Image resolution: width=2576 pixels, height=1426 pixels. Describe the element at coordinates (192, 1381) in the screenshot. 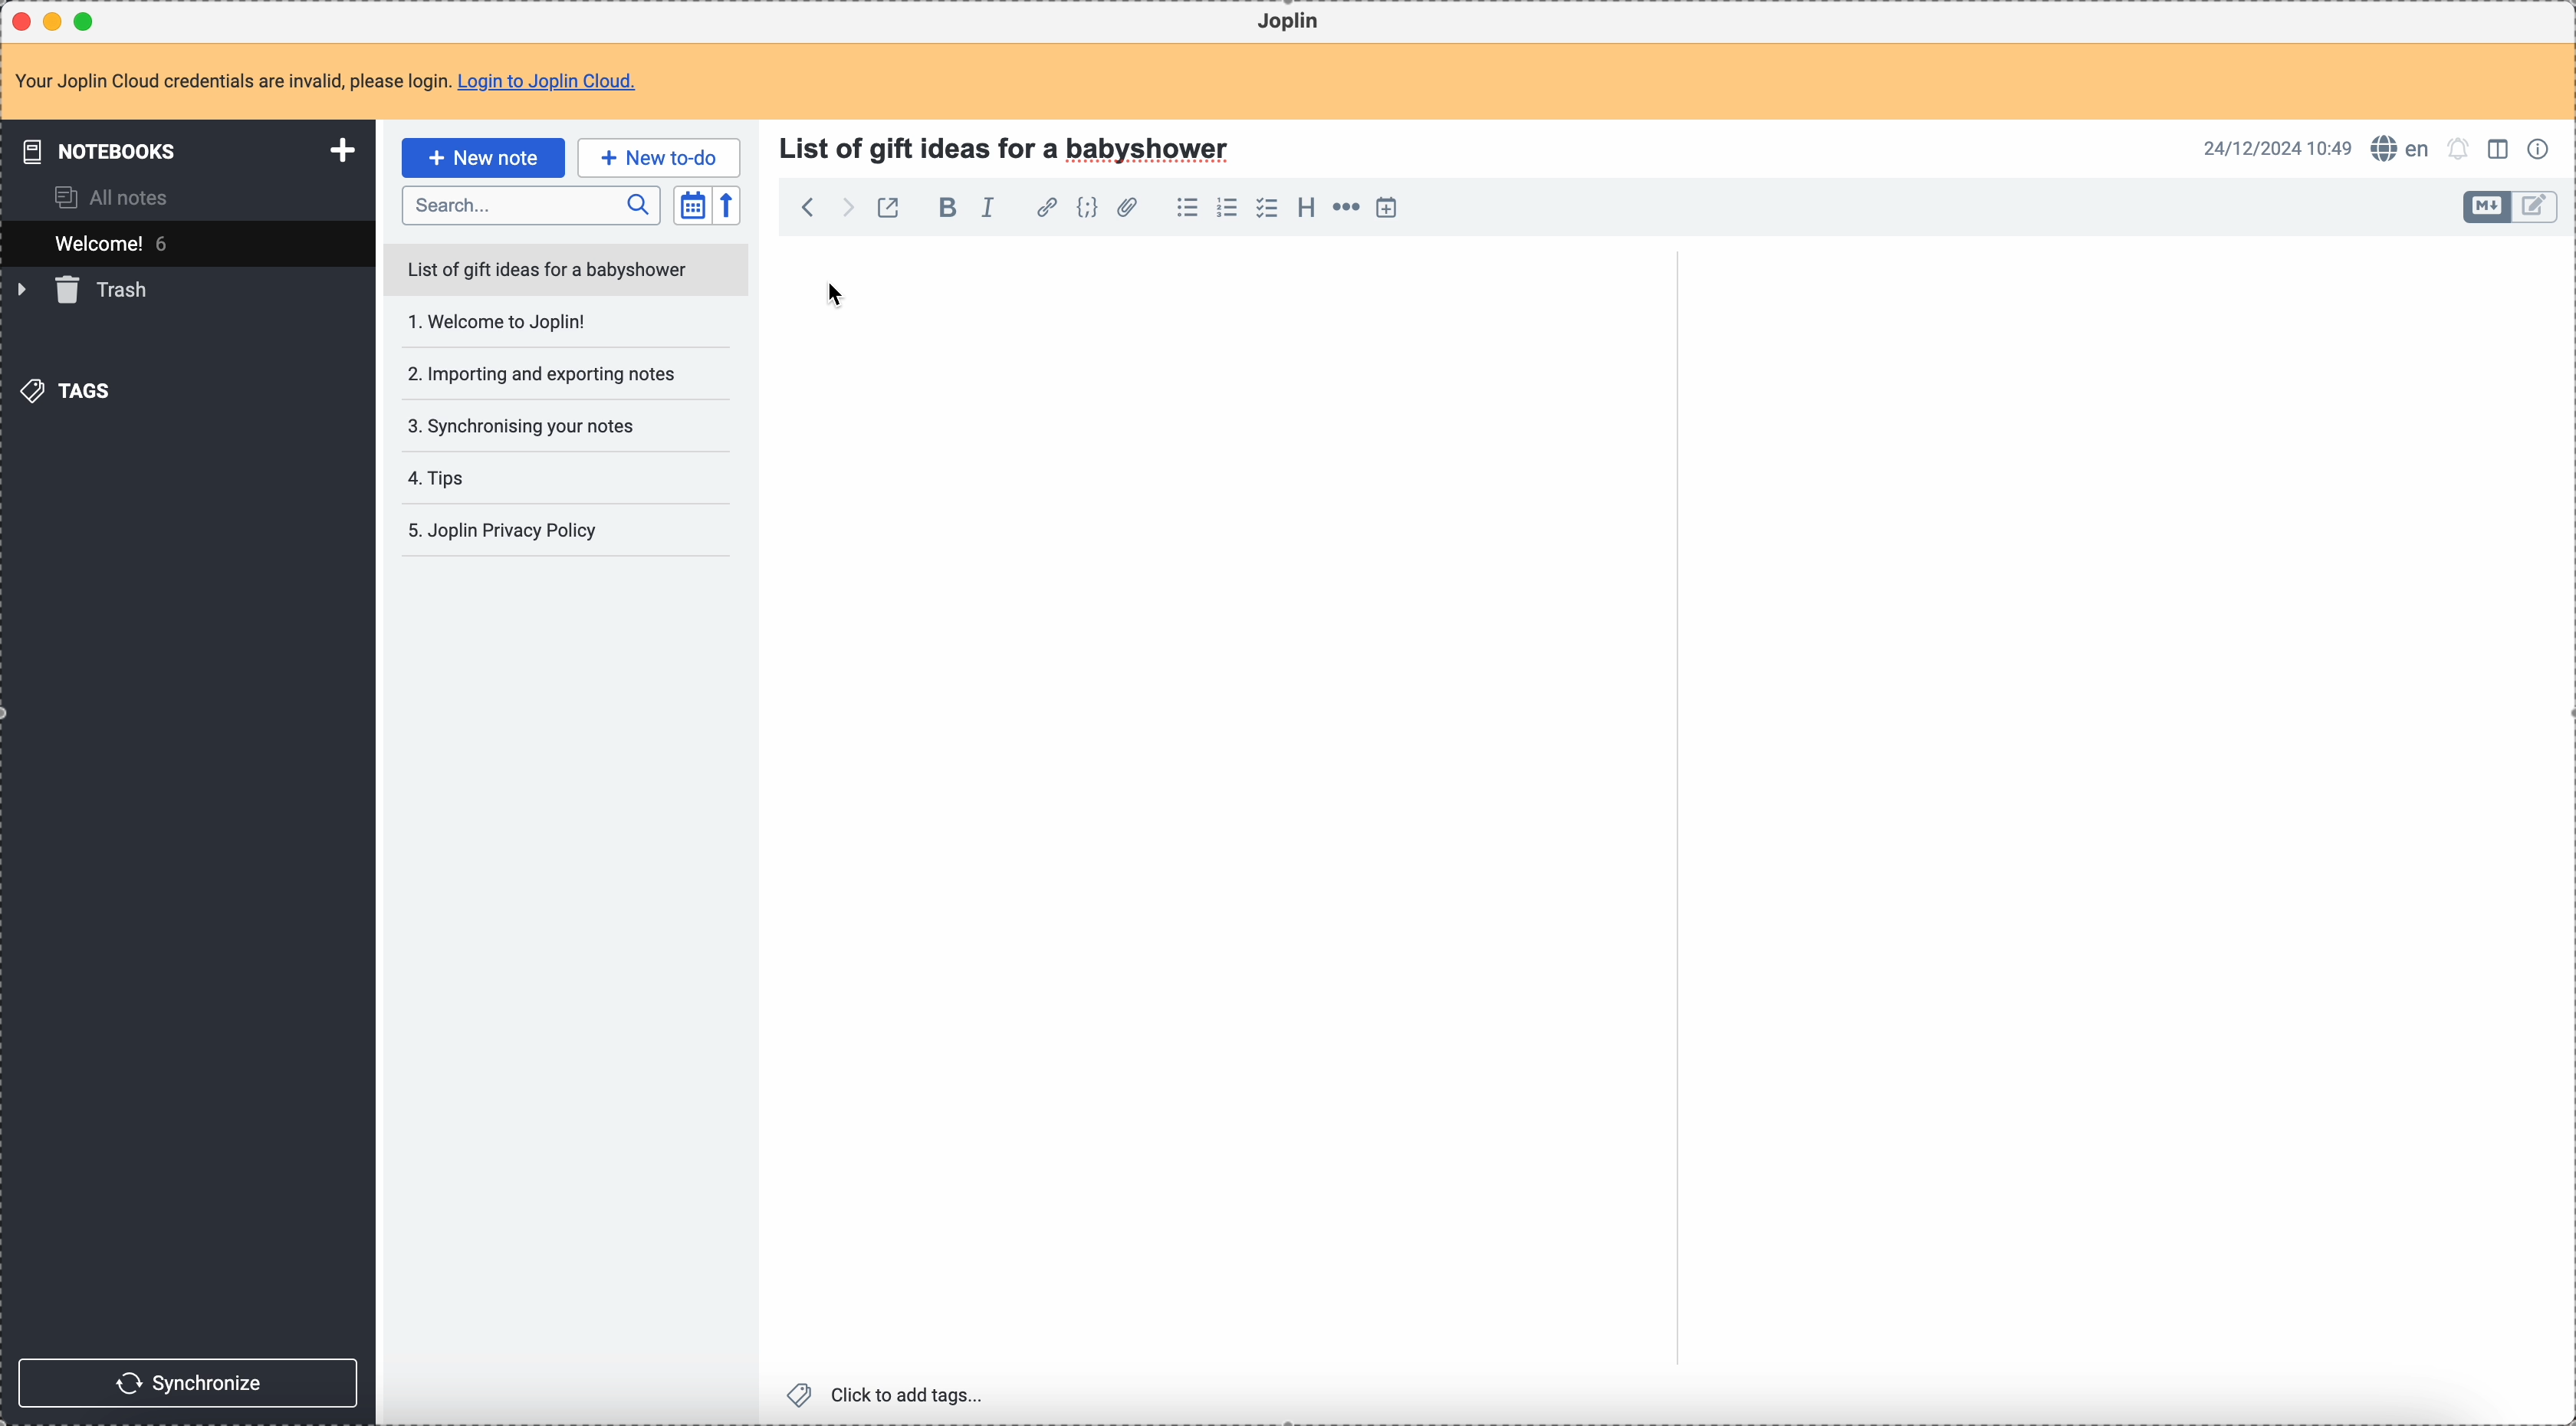

I see `synchronize` at that location.